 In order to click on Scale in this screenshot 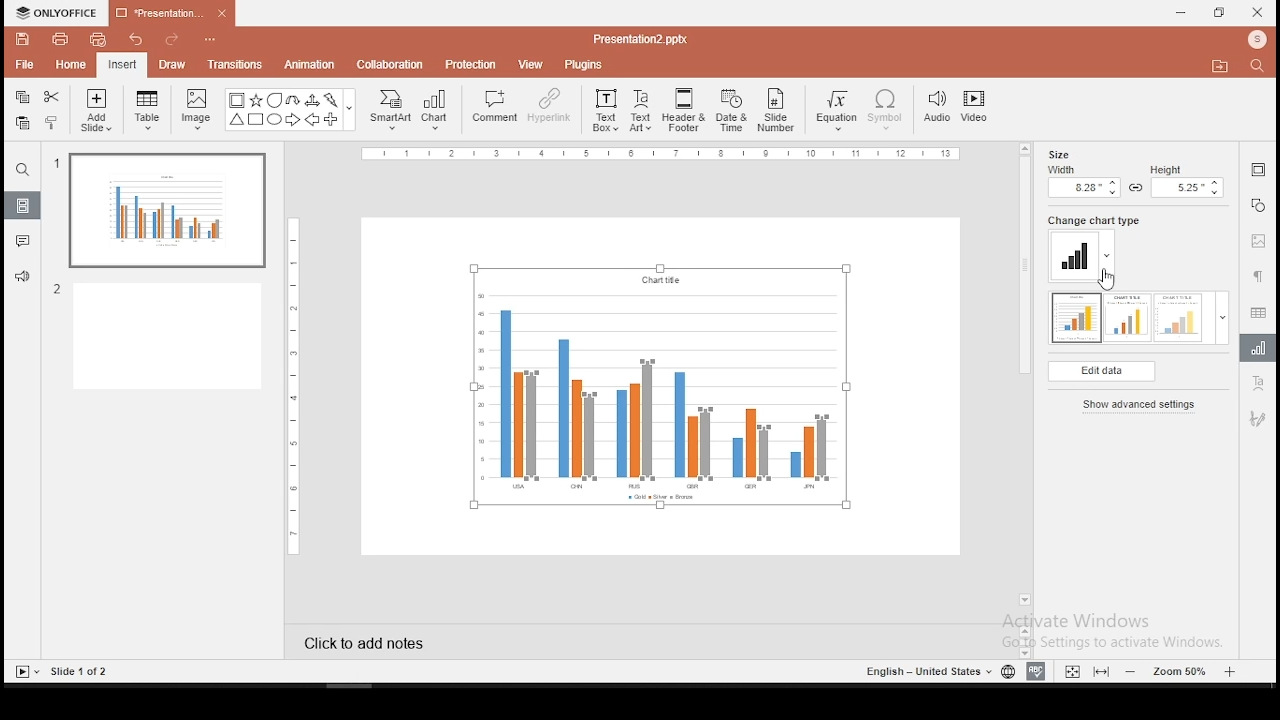, I will do `click(298, 386)`.